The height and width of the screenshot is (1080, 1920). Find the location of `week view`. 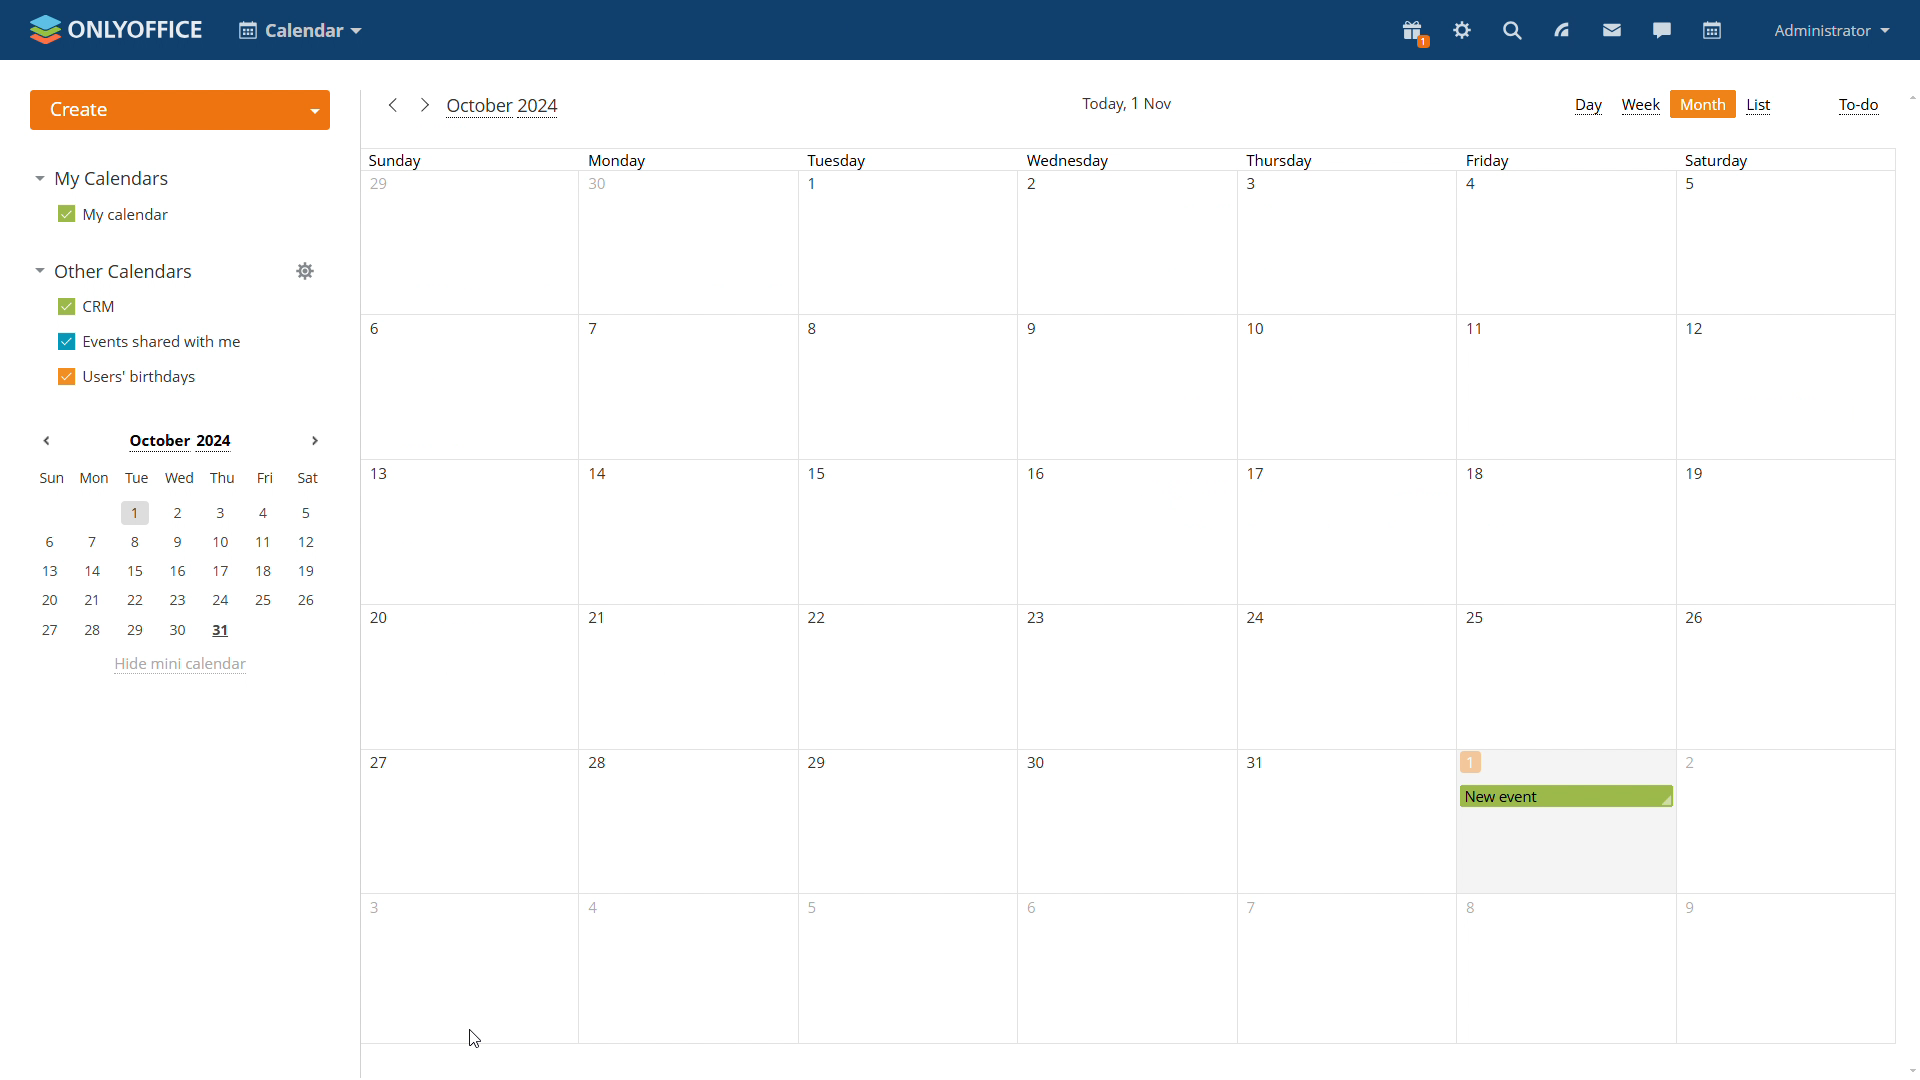

week view is located at coordinates (1642, 107).